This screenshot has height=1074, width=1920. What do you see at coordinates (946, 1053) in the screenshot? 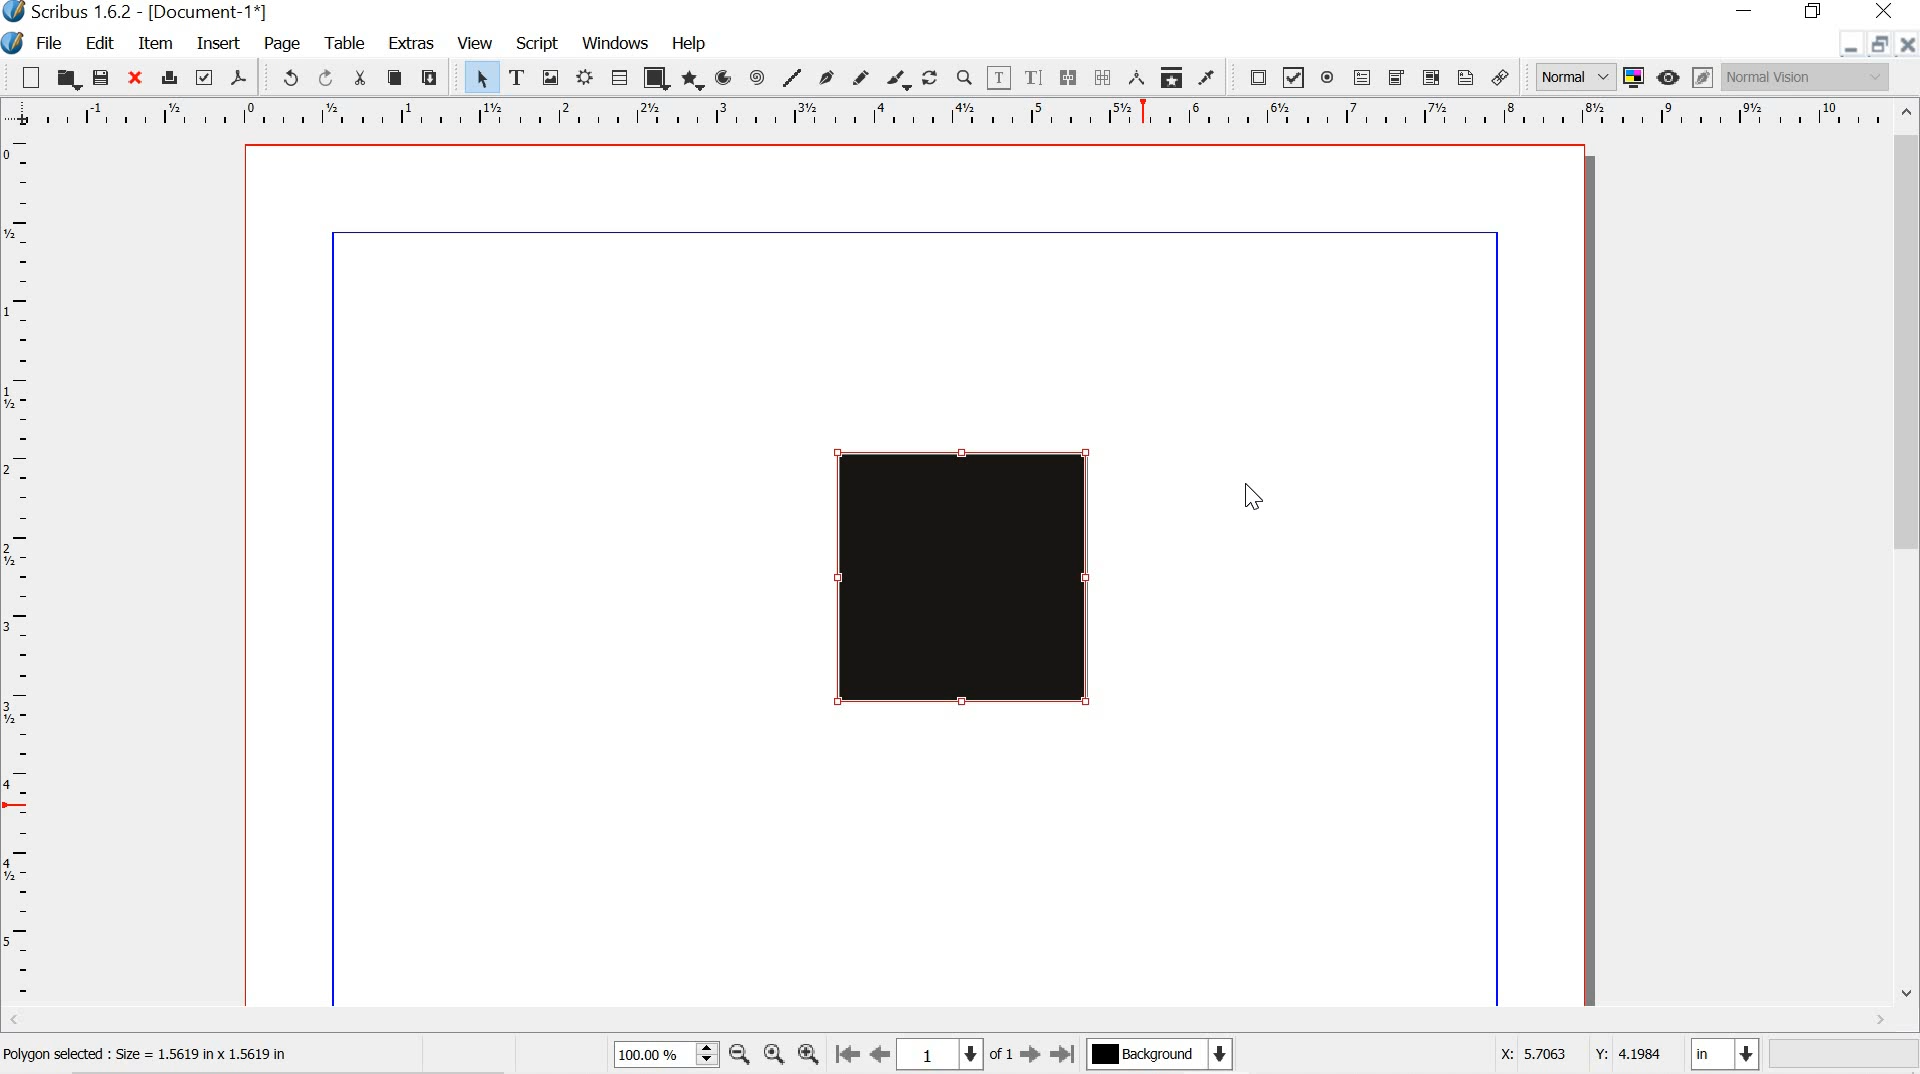
I see `1` at bounding box center [946, 1053].